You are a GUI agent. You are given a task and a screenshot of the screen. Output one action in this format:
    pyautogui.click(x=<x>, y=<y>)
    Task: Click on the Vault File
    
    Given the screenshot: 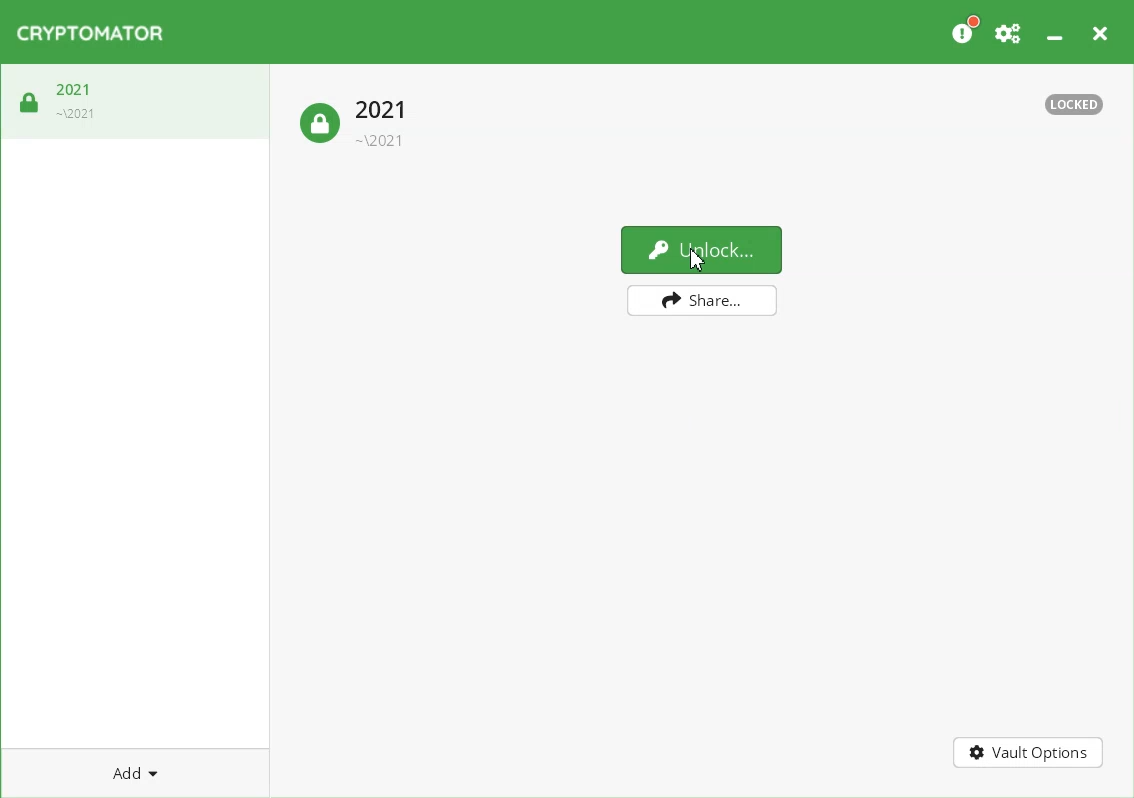 What is the action you would take?
    pyautogui.click(x=136, y=106)
    